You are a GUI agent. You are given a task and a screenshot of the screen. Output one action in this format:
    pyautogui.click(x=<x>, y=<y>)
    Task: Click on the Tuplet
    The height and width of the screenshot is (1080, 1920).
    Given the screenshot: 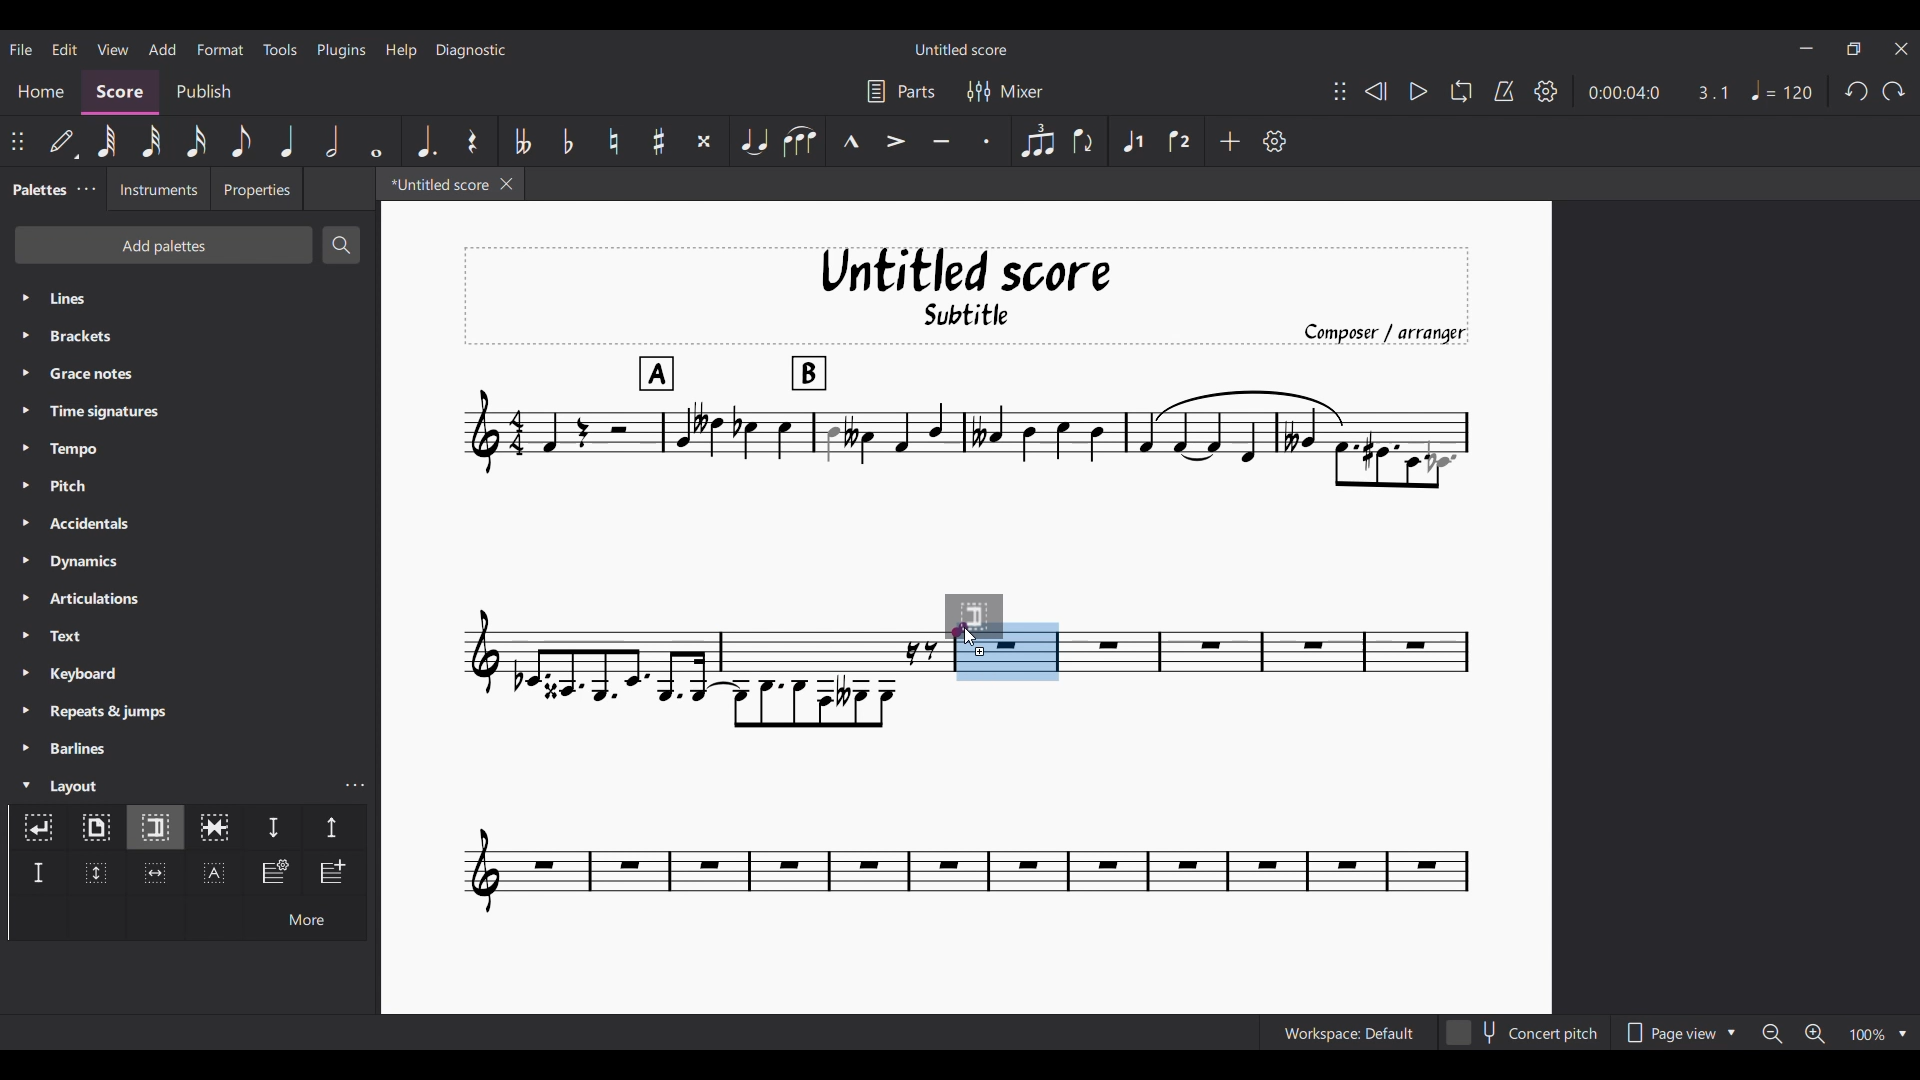 What is the action you would take?
    pyautogui.click(x=1039, y=141)
    